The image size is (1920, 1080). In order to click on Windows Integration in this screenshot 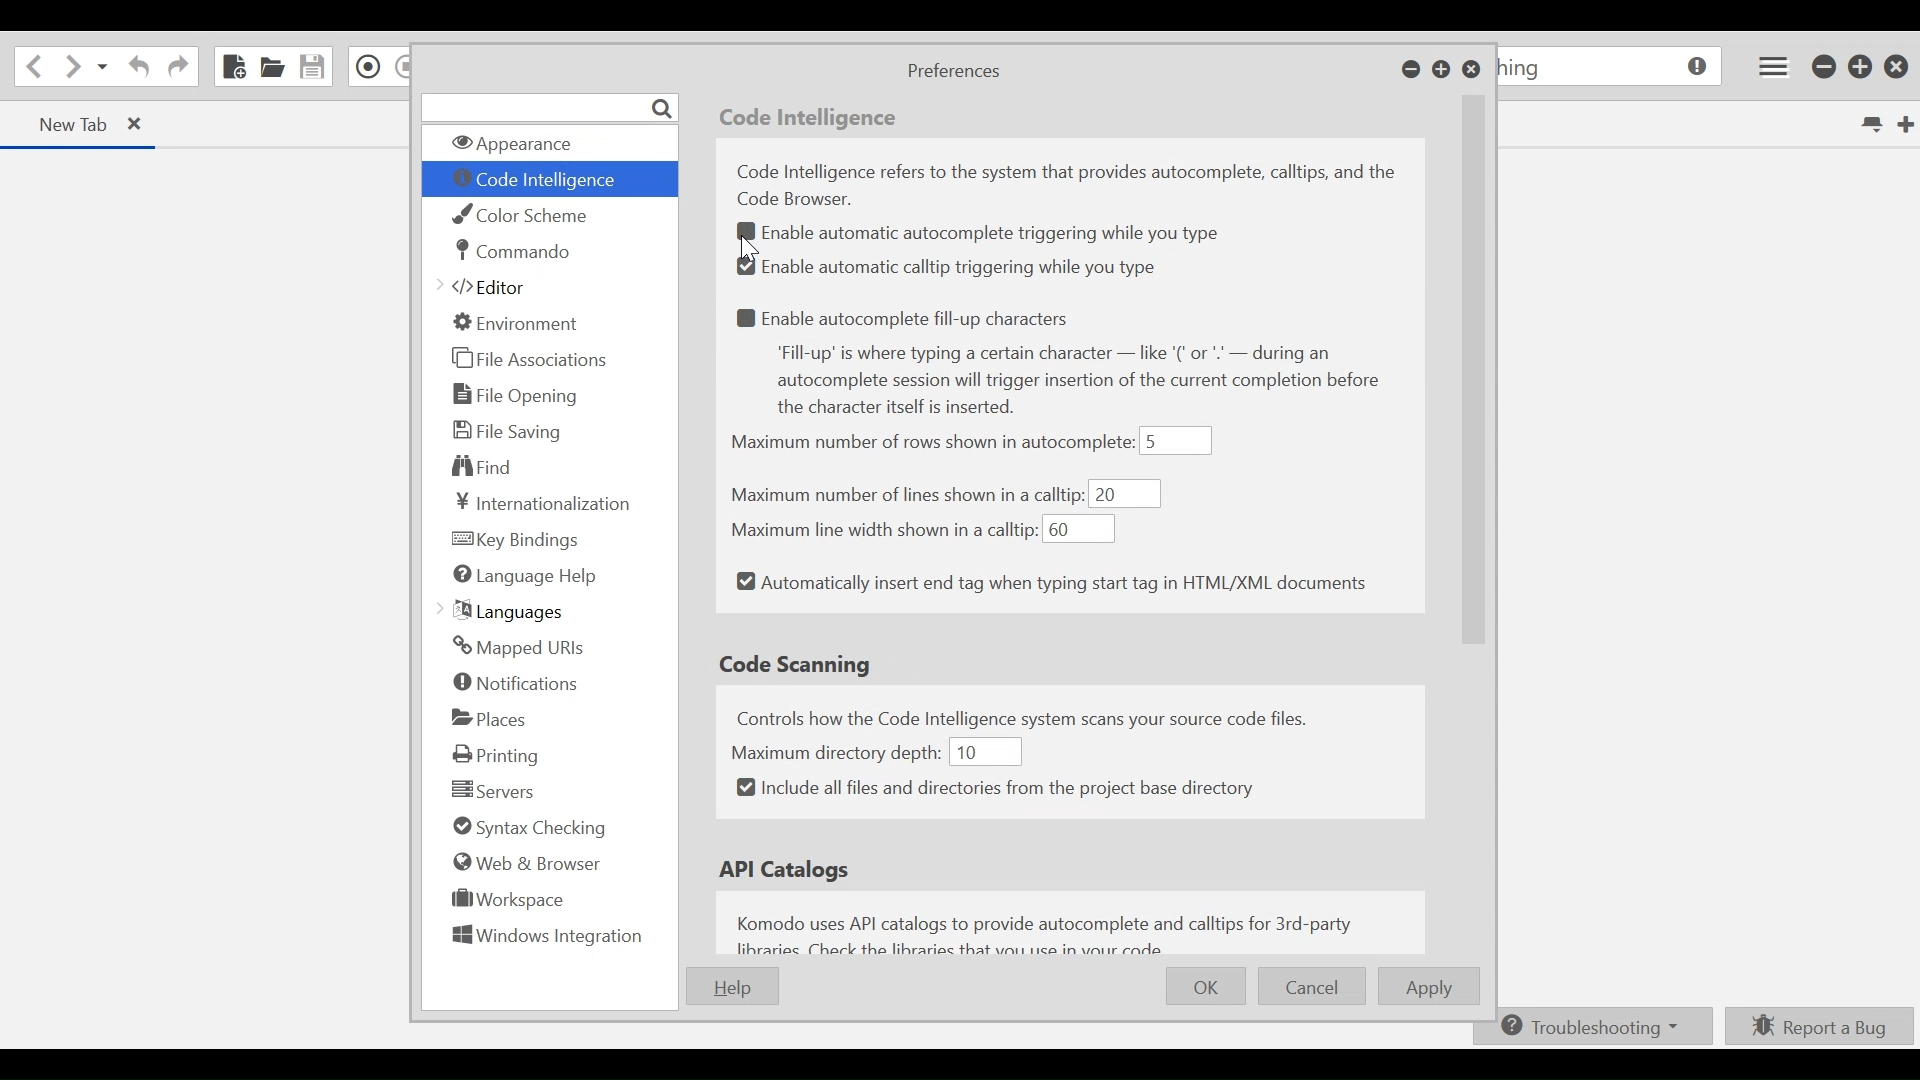, I will do `click(547, 940)`.